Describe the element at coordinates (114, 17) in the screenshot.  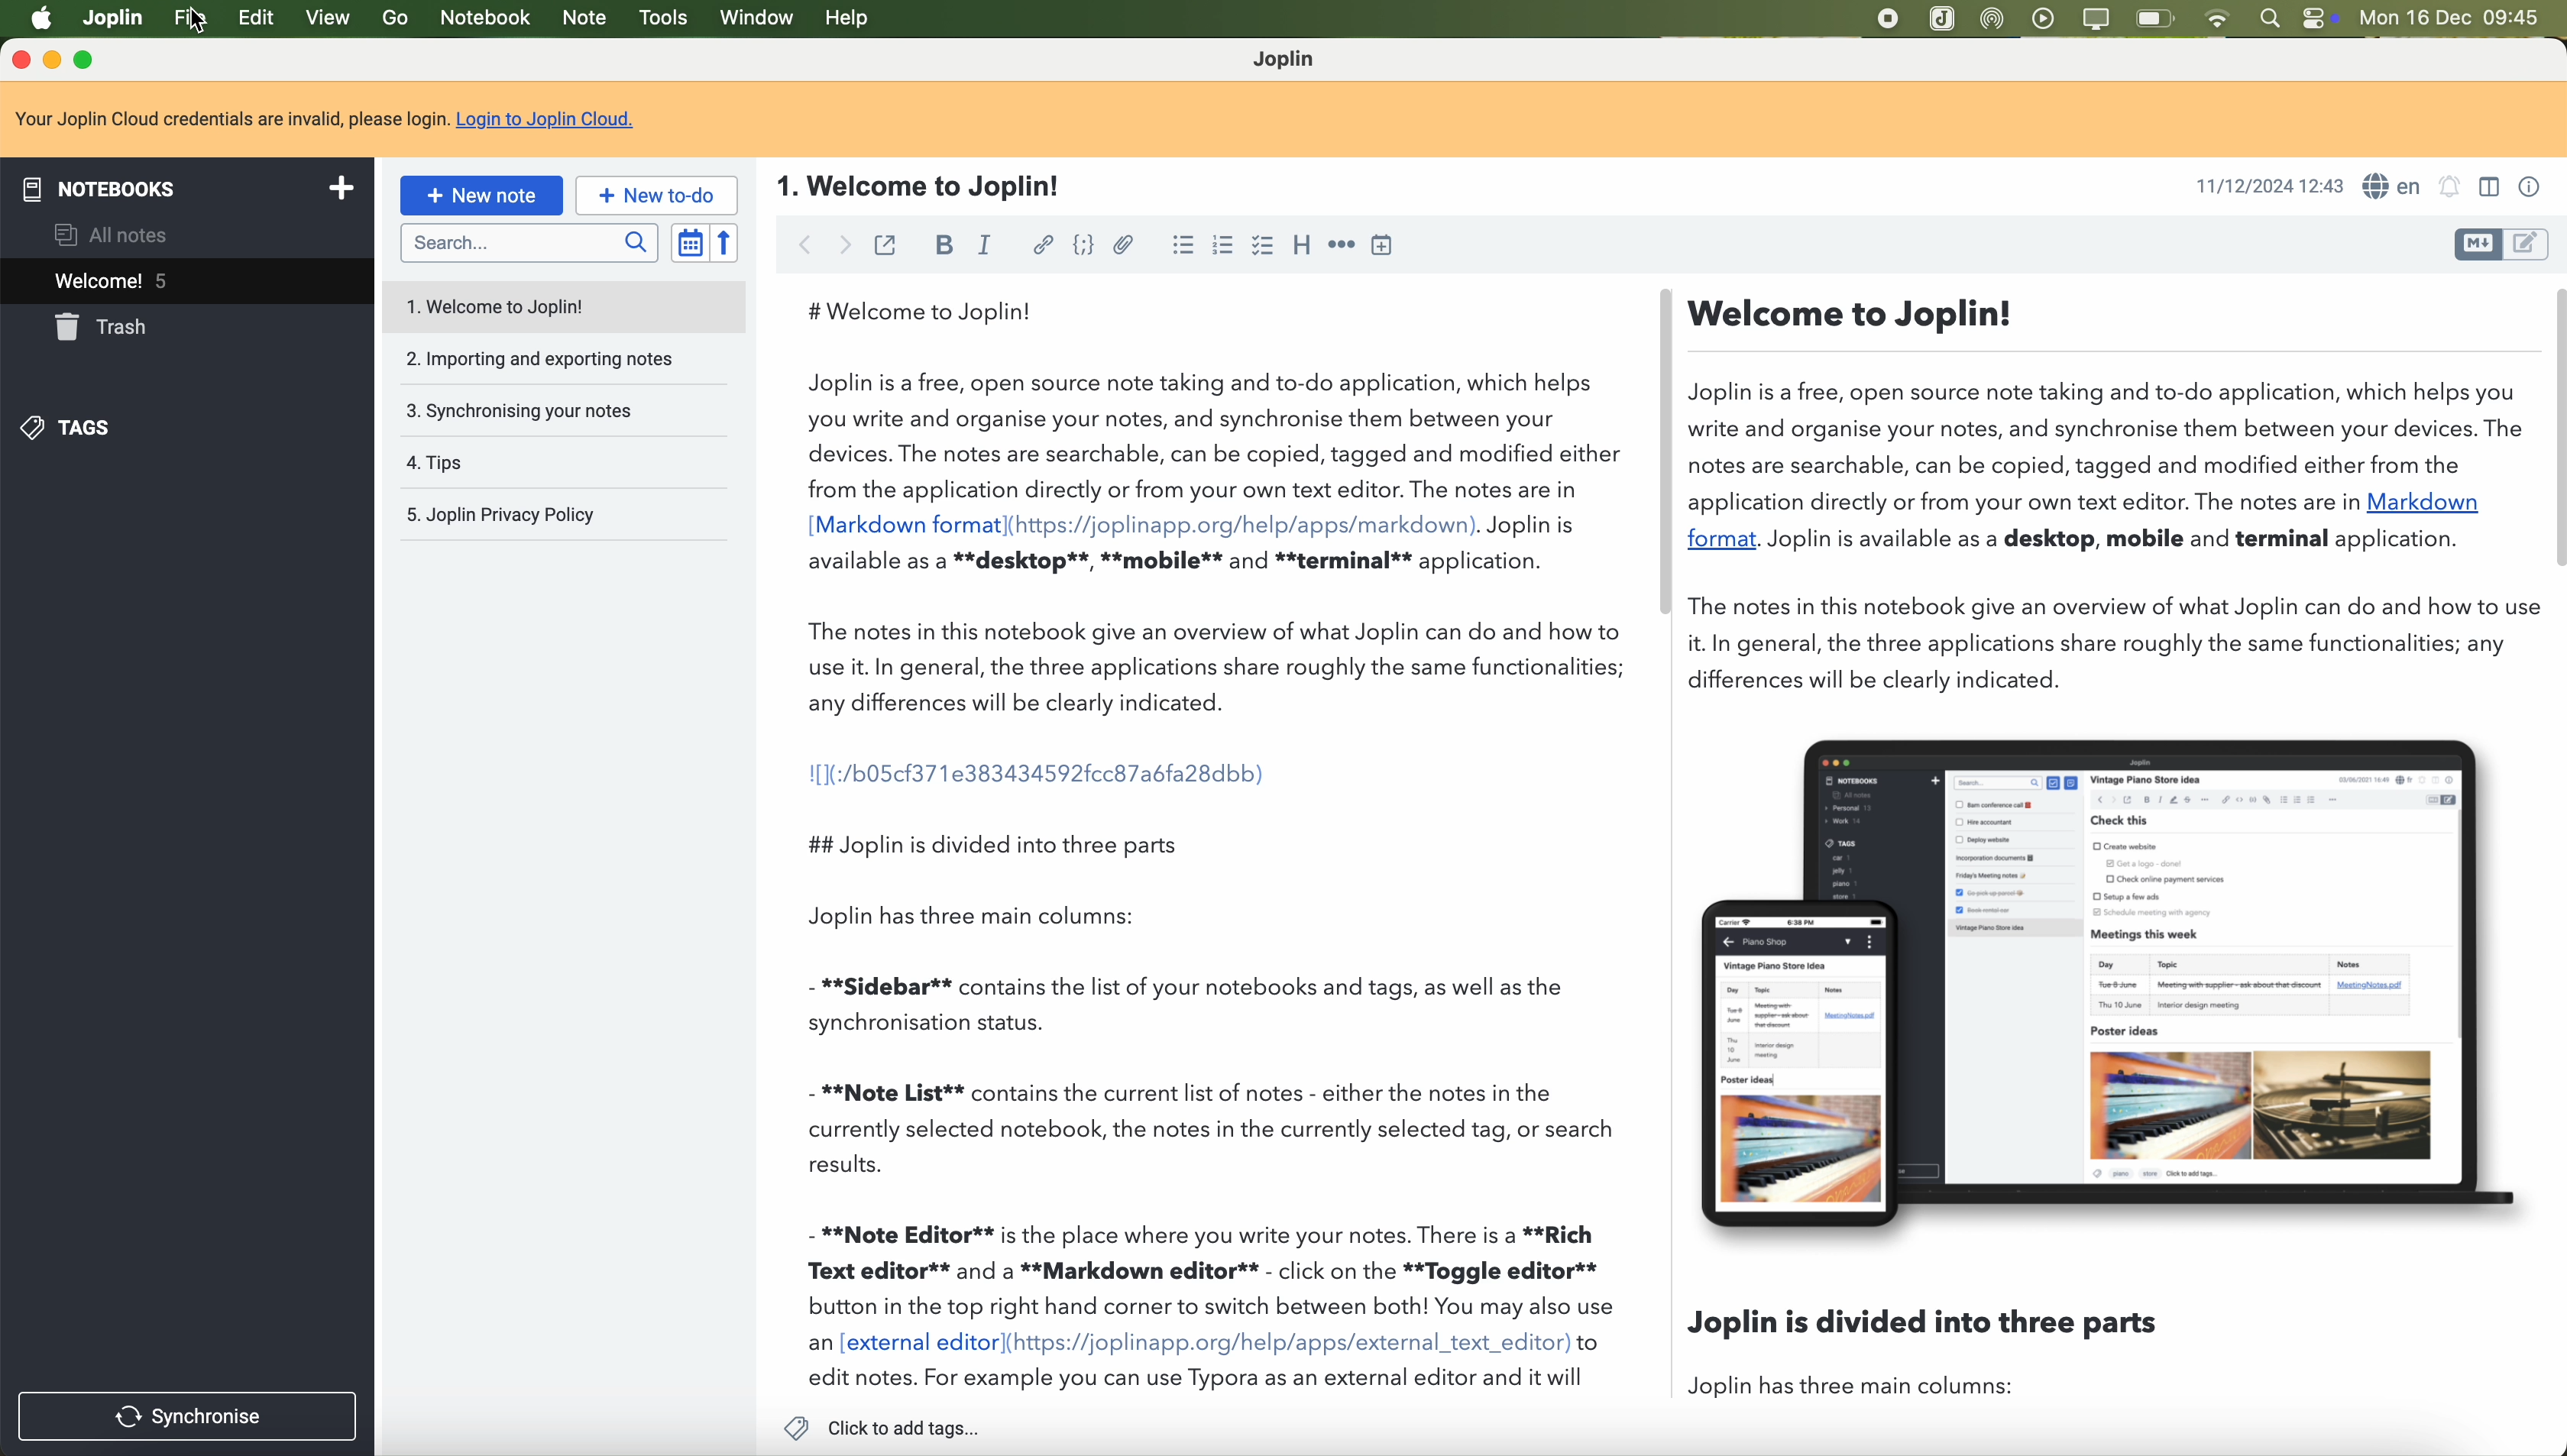
I see `Joplin` at that location.